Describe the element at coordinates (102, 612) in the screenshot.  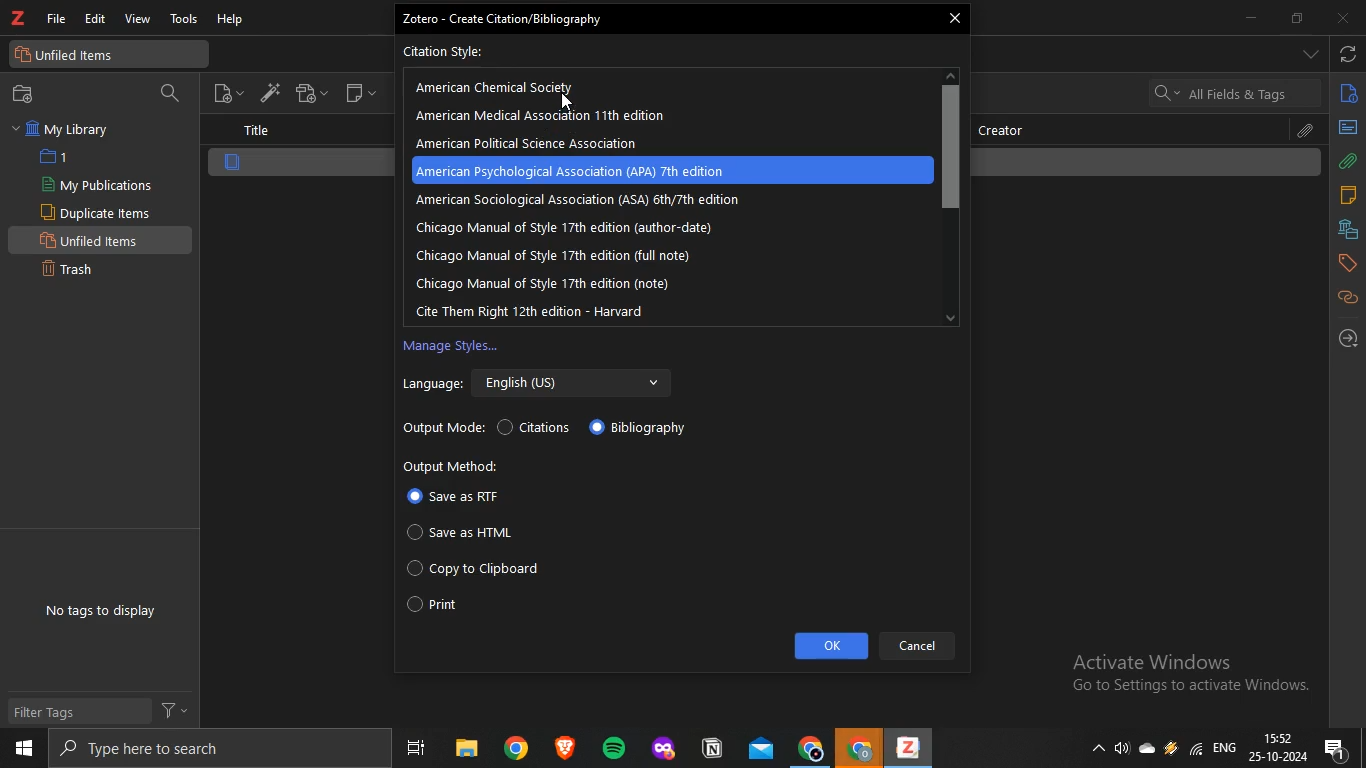
I see `No tags to display` at that location.